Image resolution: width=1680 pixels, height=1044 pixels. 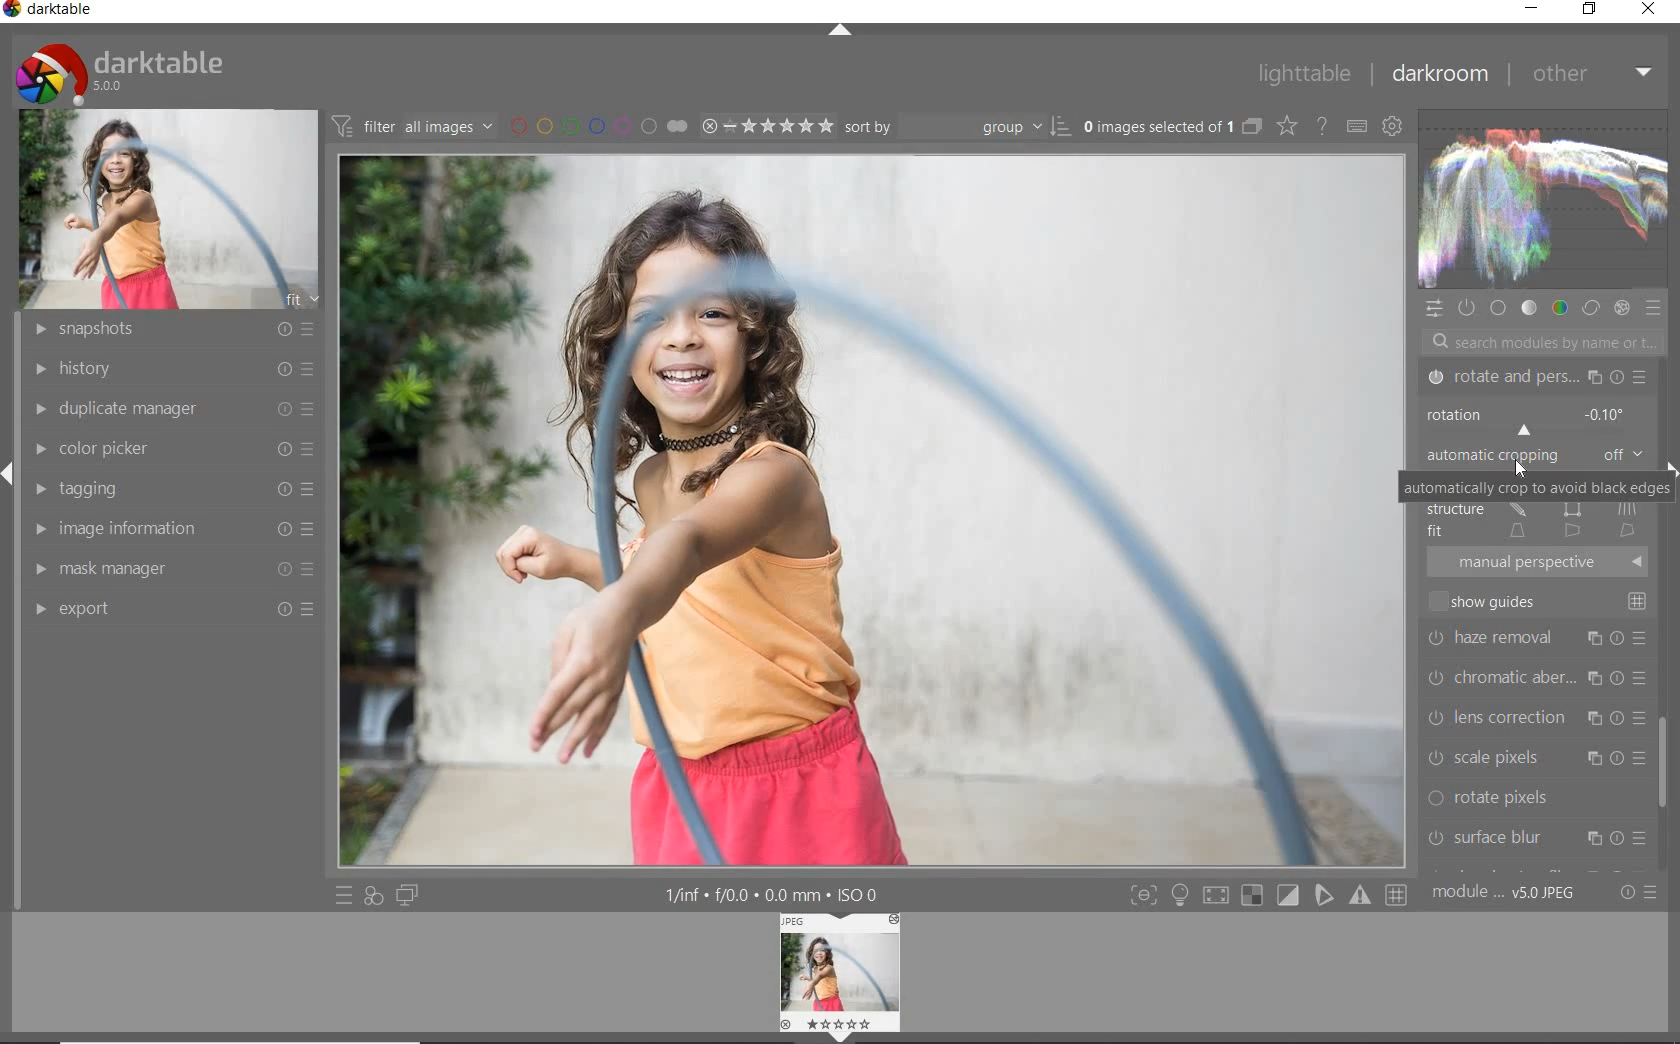 I want to click on snapshots, so click(x=170, y=331).